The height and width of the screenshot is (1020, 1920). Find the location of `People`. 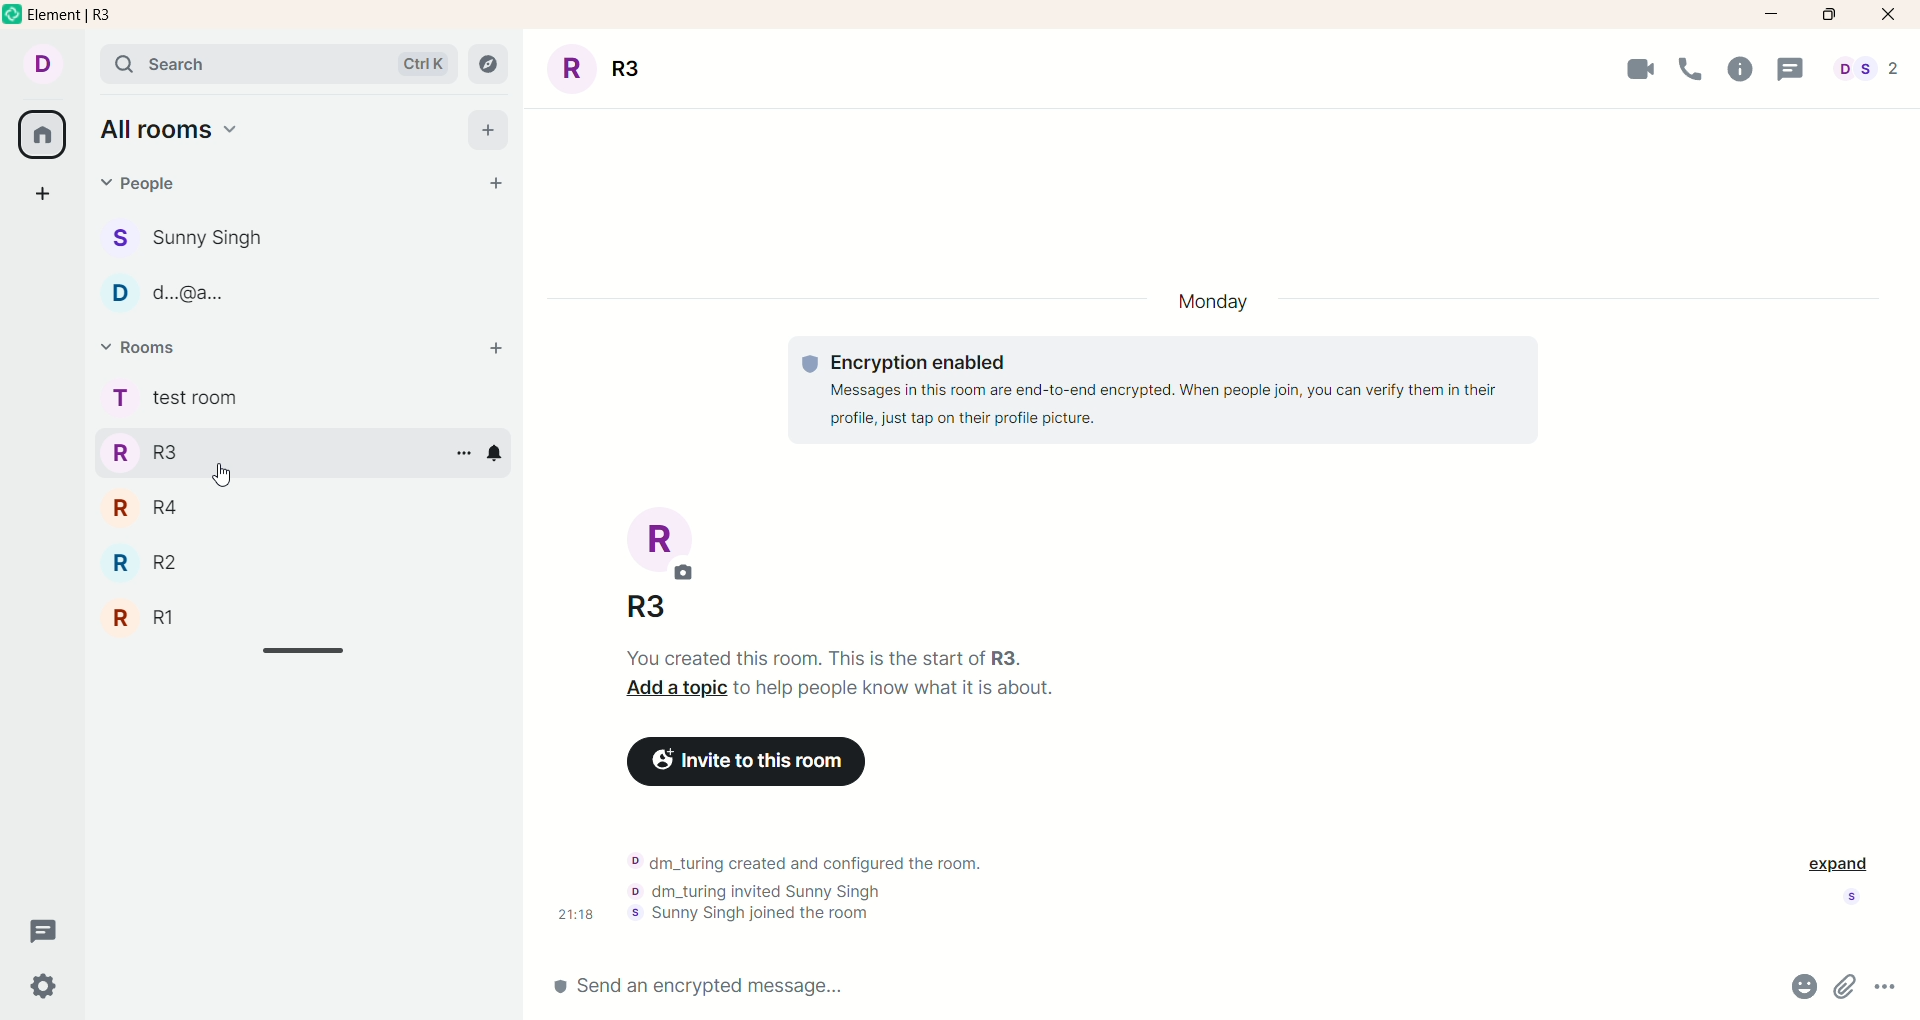

People is located at coordinates (216, 299).